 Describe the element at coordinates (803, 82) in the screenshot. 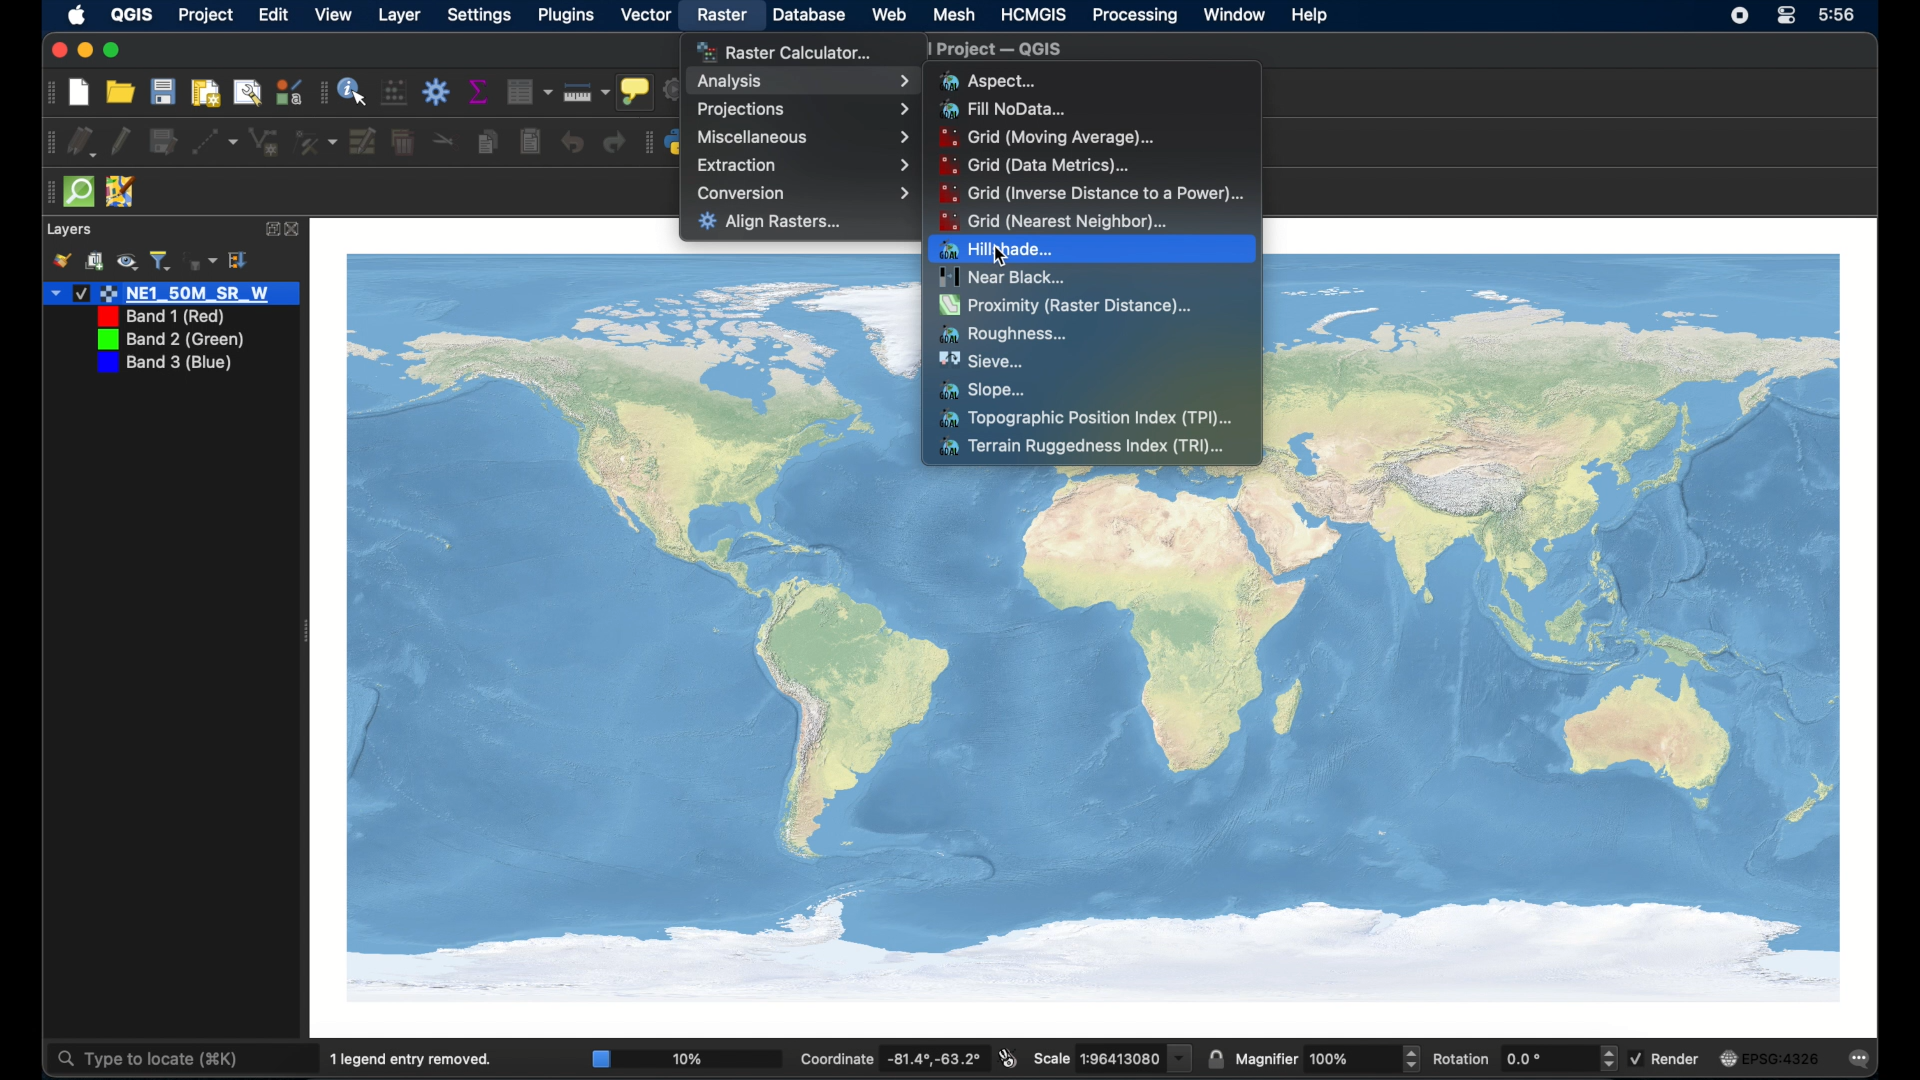

I see `analysis highlighted` at that location.